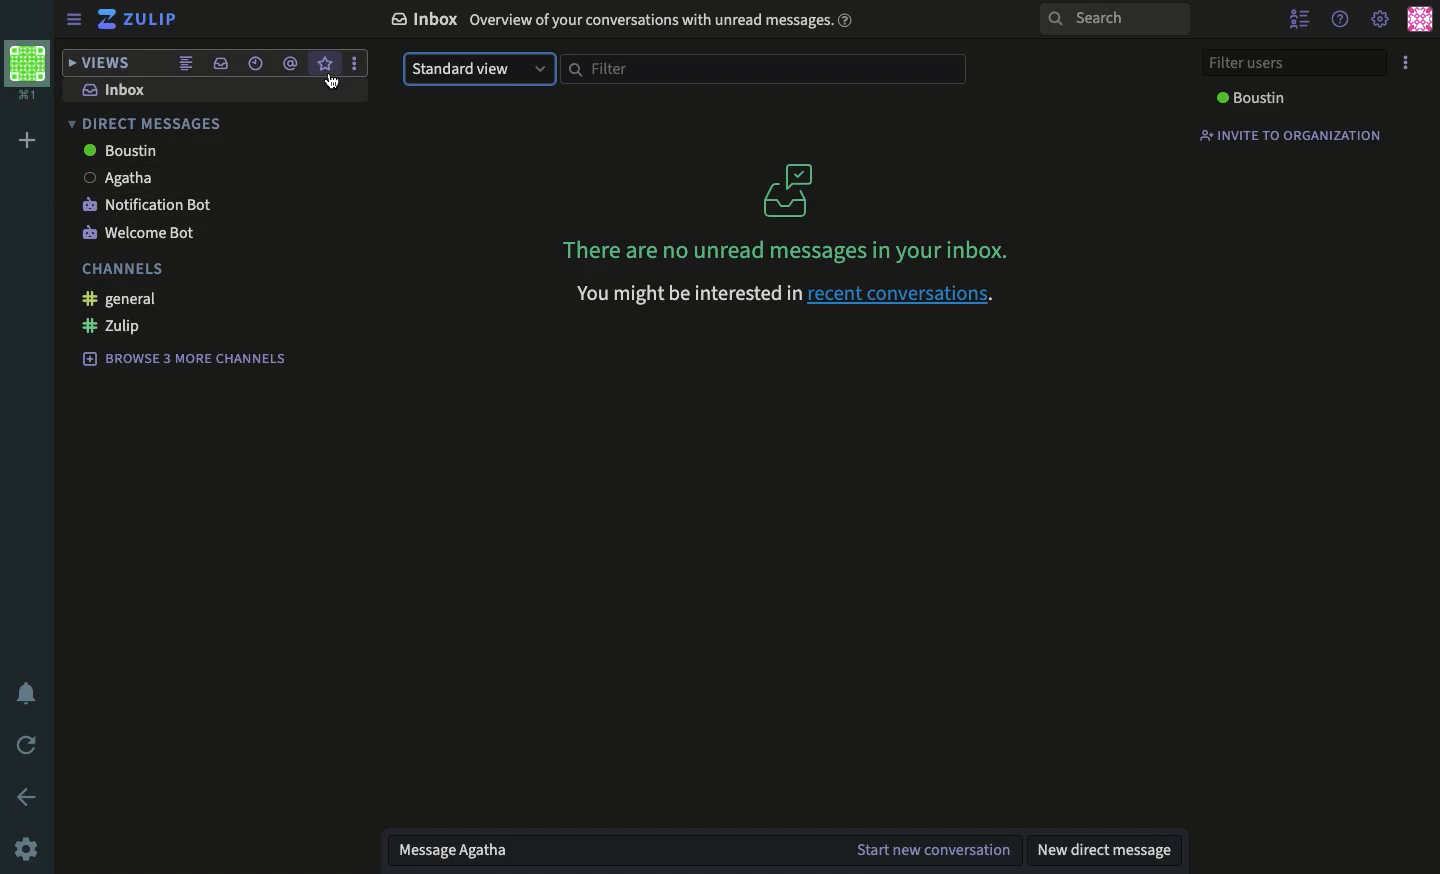 The height and width of the screenshot is (874, 1440). Describe the element at coordinates (903, 297) in the screenshot. I see `recent conversations` at that location.